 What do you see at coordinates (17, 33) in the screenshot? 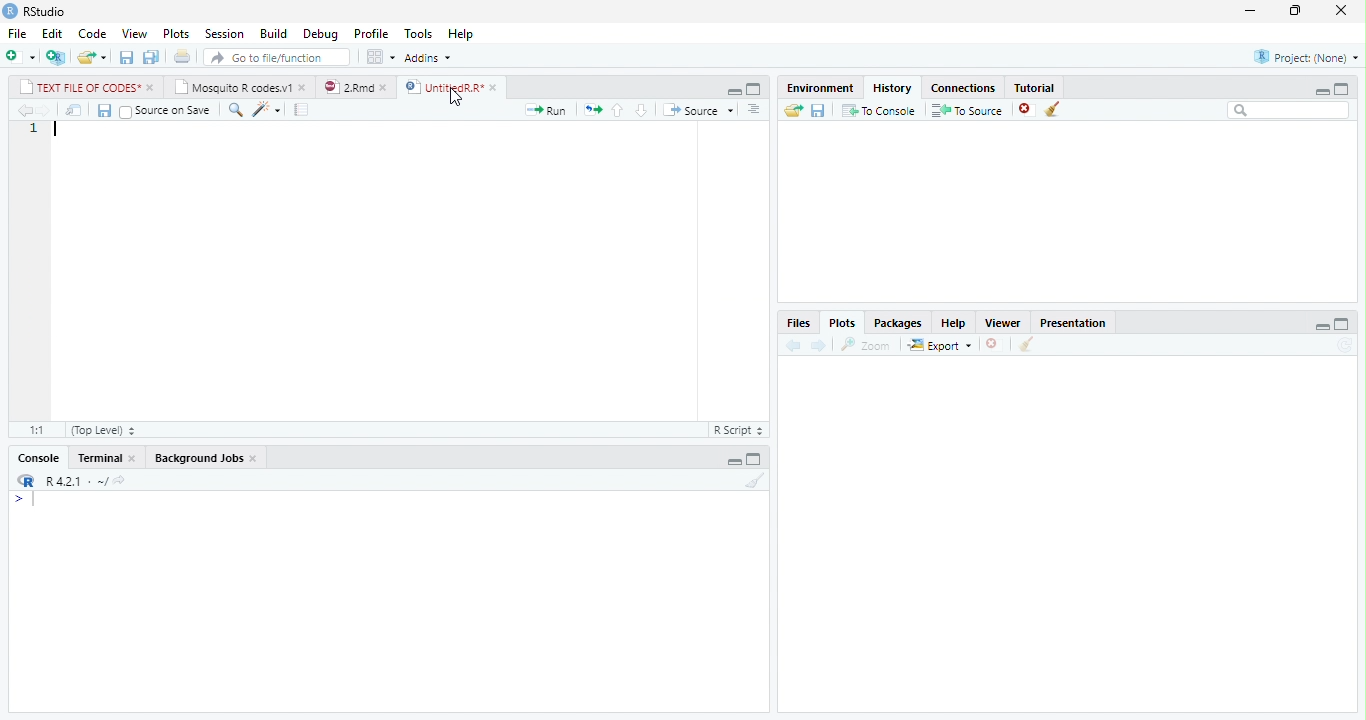
I see `File` at bounding box center [17, 33].